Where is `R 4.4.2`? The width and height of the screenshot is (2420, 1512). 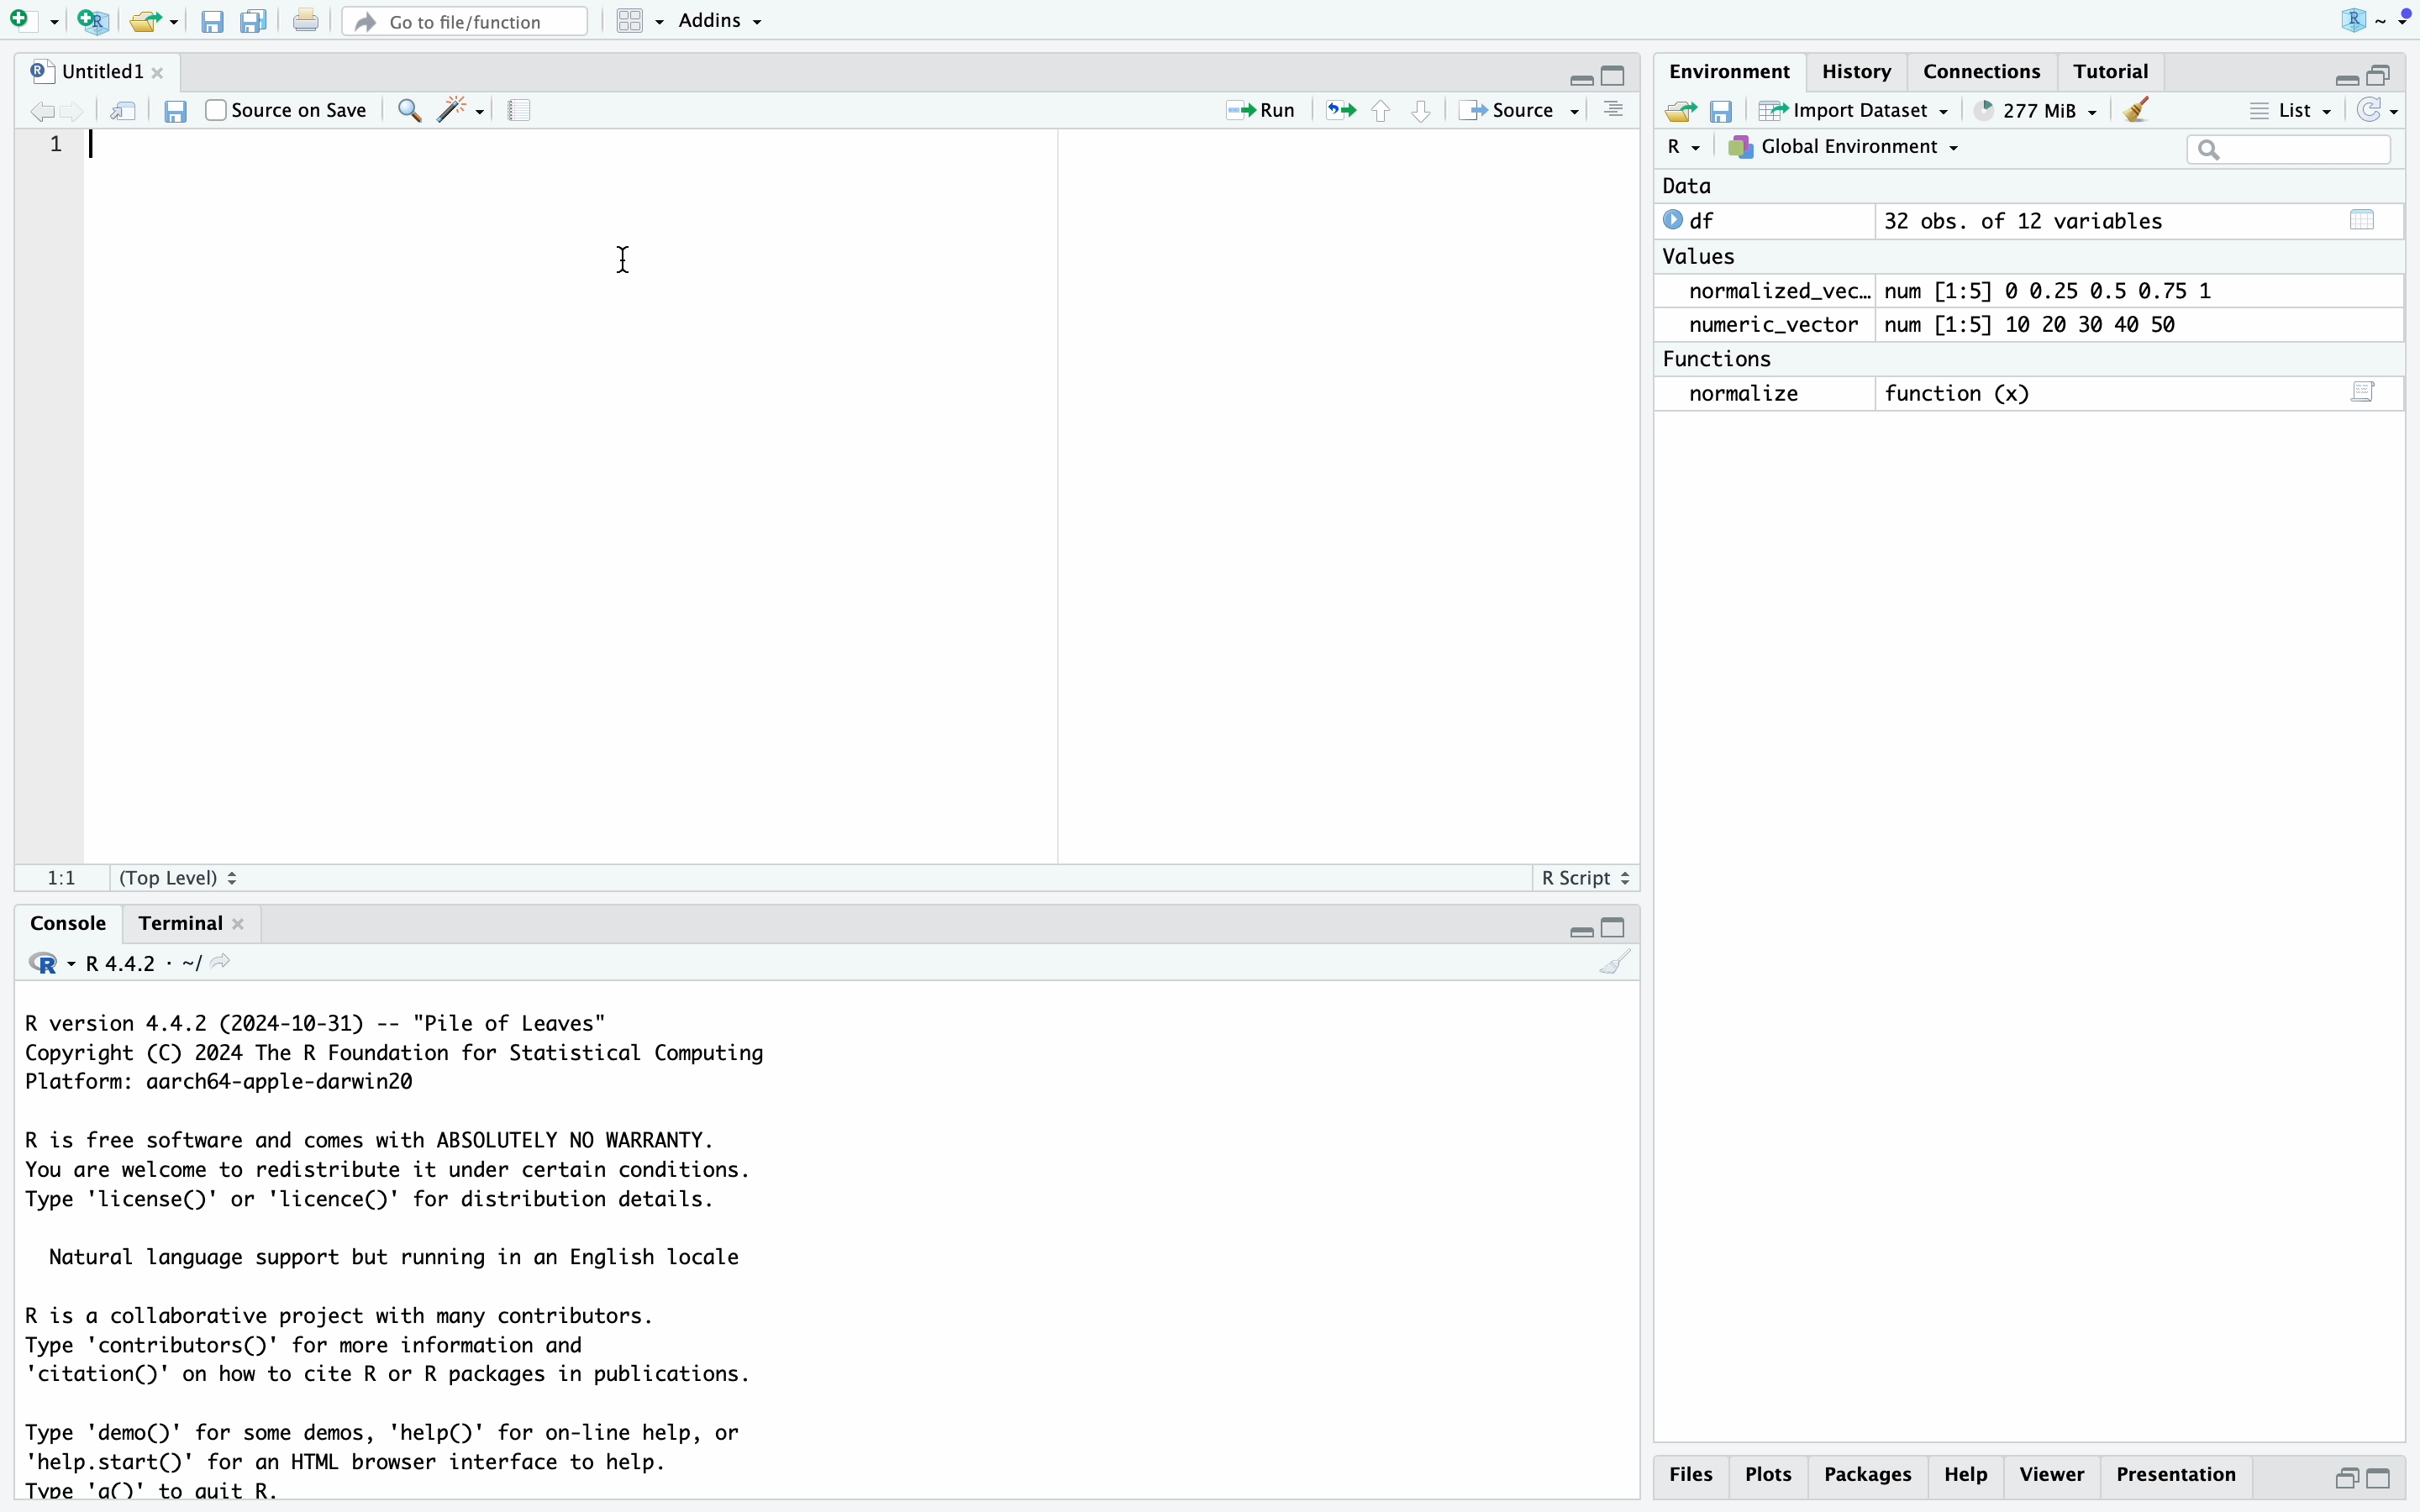
R 4.4.2 is located at coordinates (130, 966).